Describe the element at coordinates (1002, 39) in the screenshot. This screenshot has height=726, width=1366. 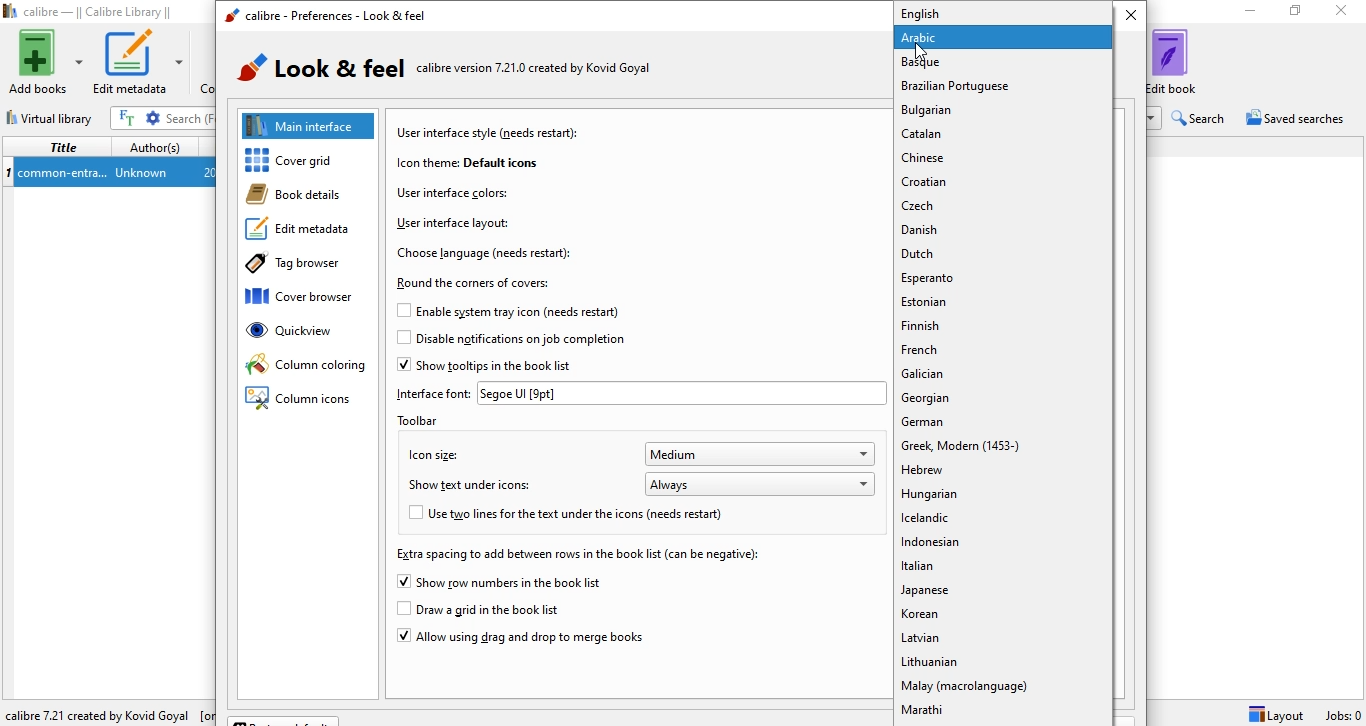
I see `arabic` at that location.